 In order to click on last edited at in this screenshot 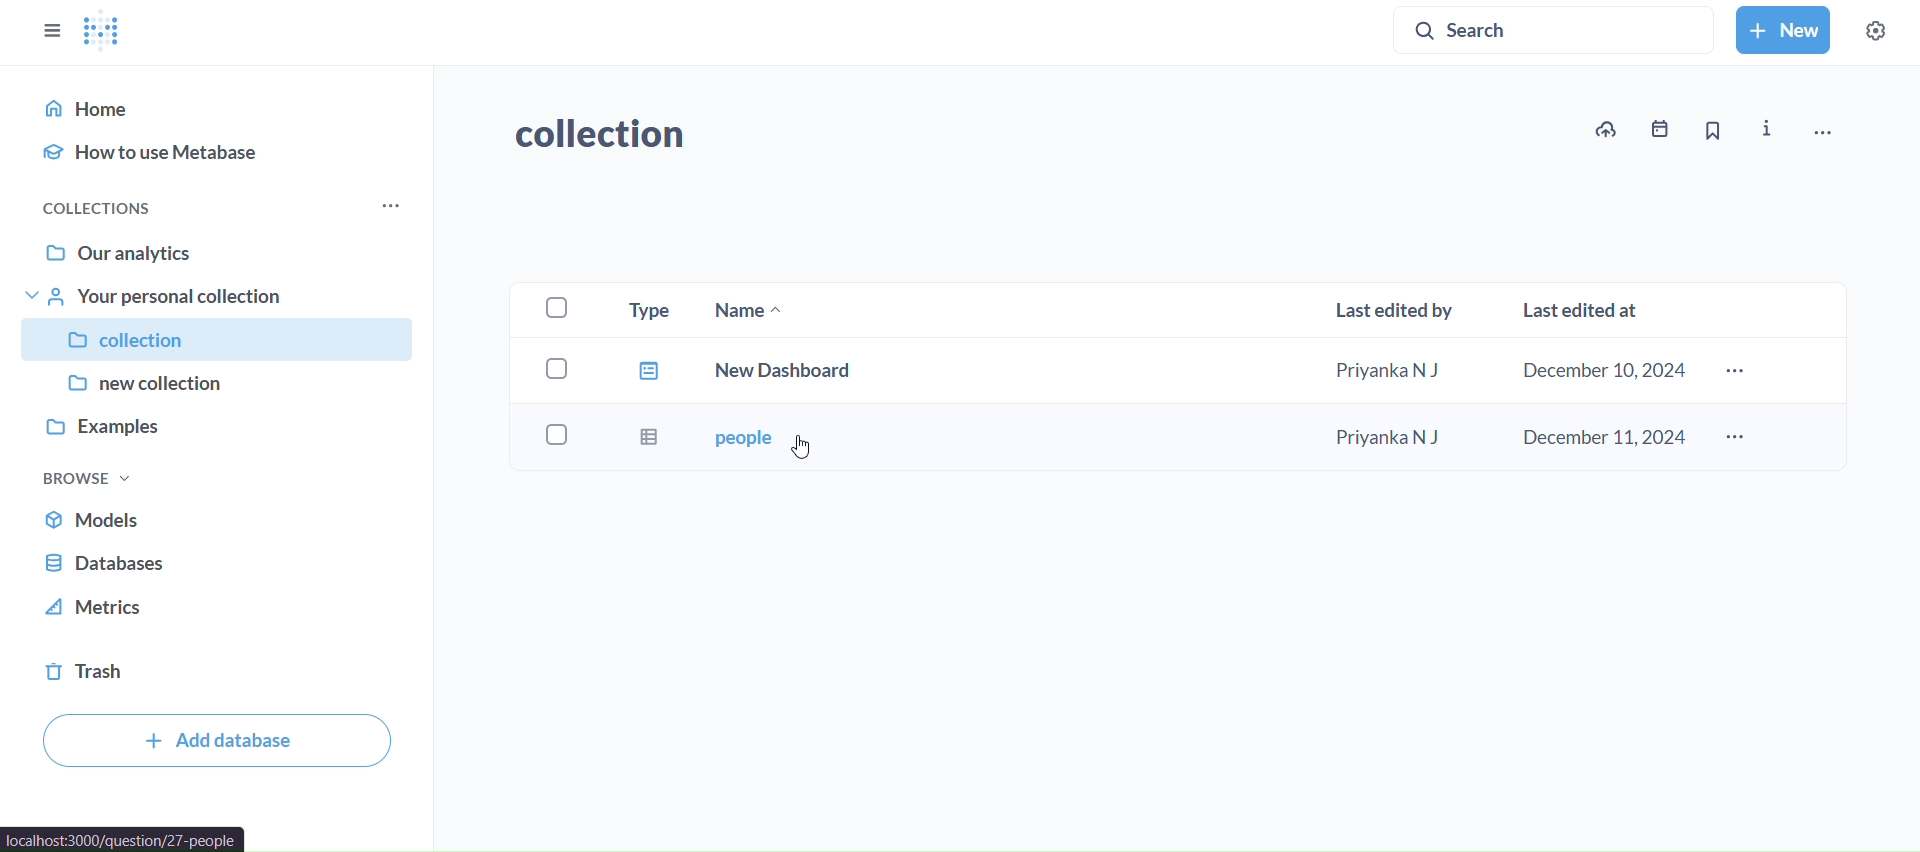, I will do `click(1585, 311)`.